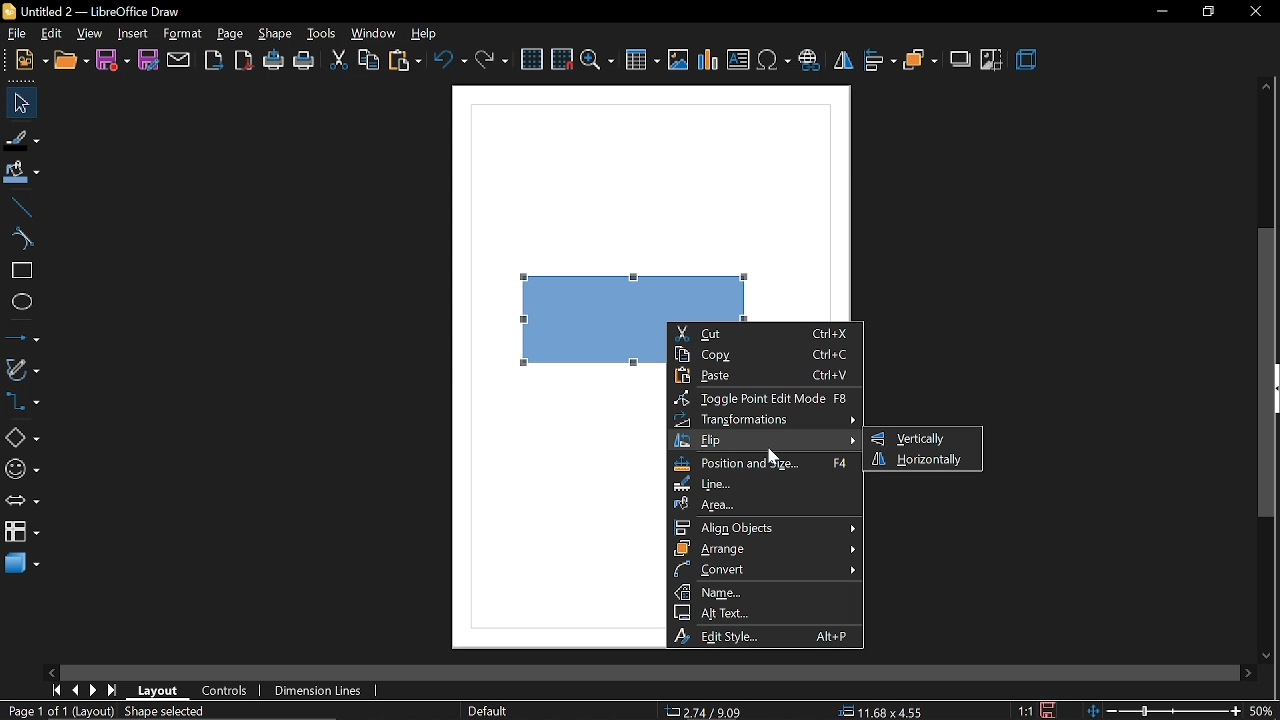 The image size is (1280, 720). What do you see at coordinates (960, 61) in the screenshot?
I see `shadow` at bounding box center [960, 61].